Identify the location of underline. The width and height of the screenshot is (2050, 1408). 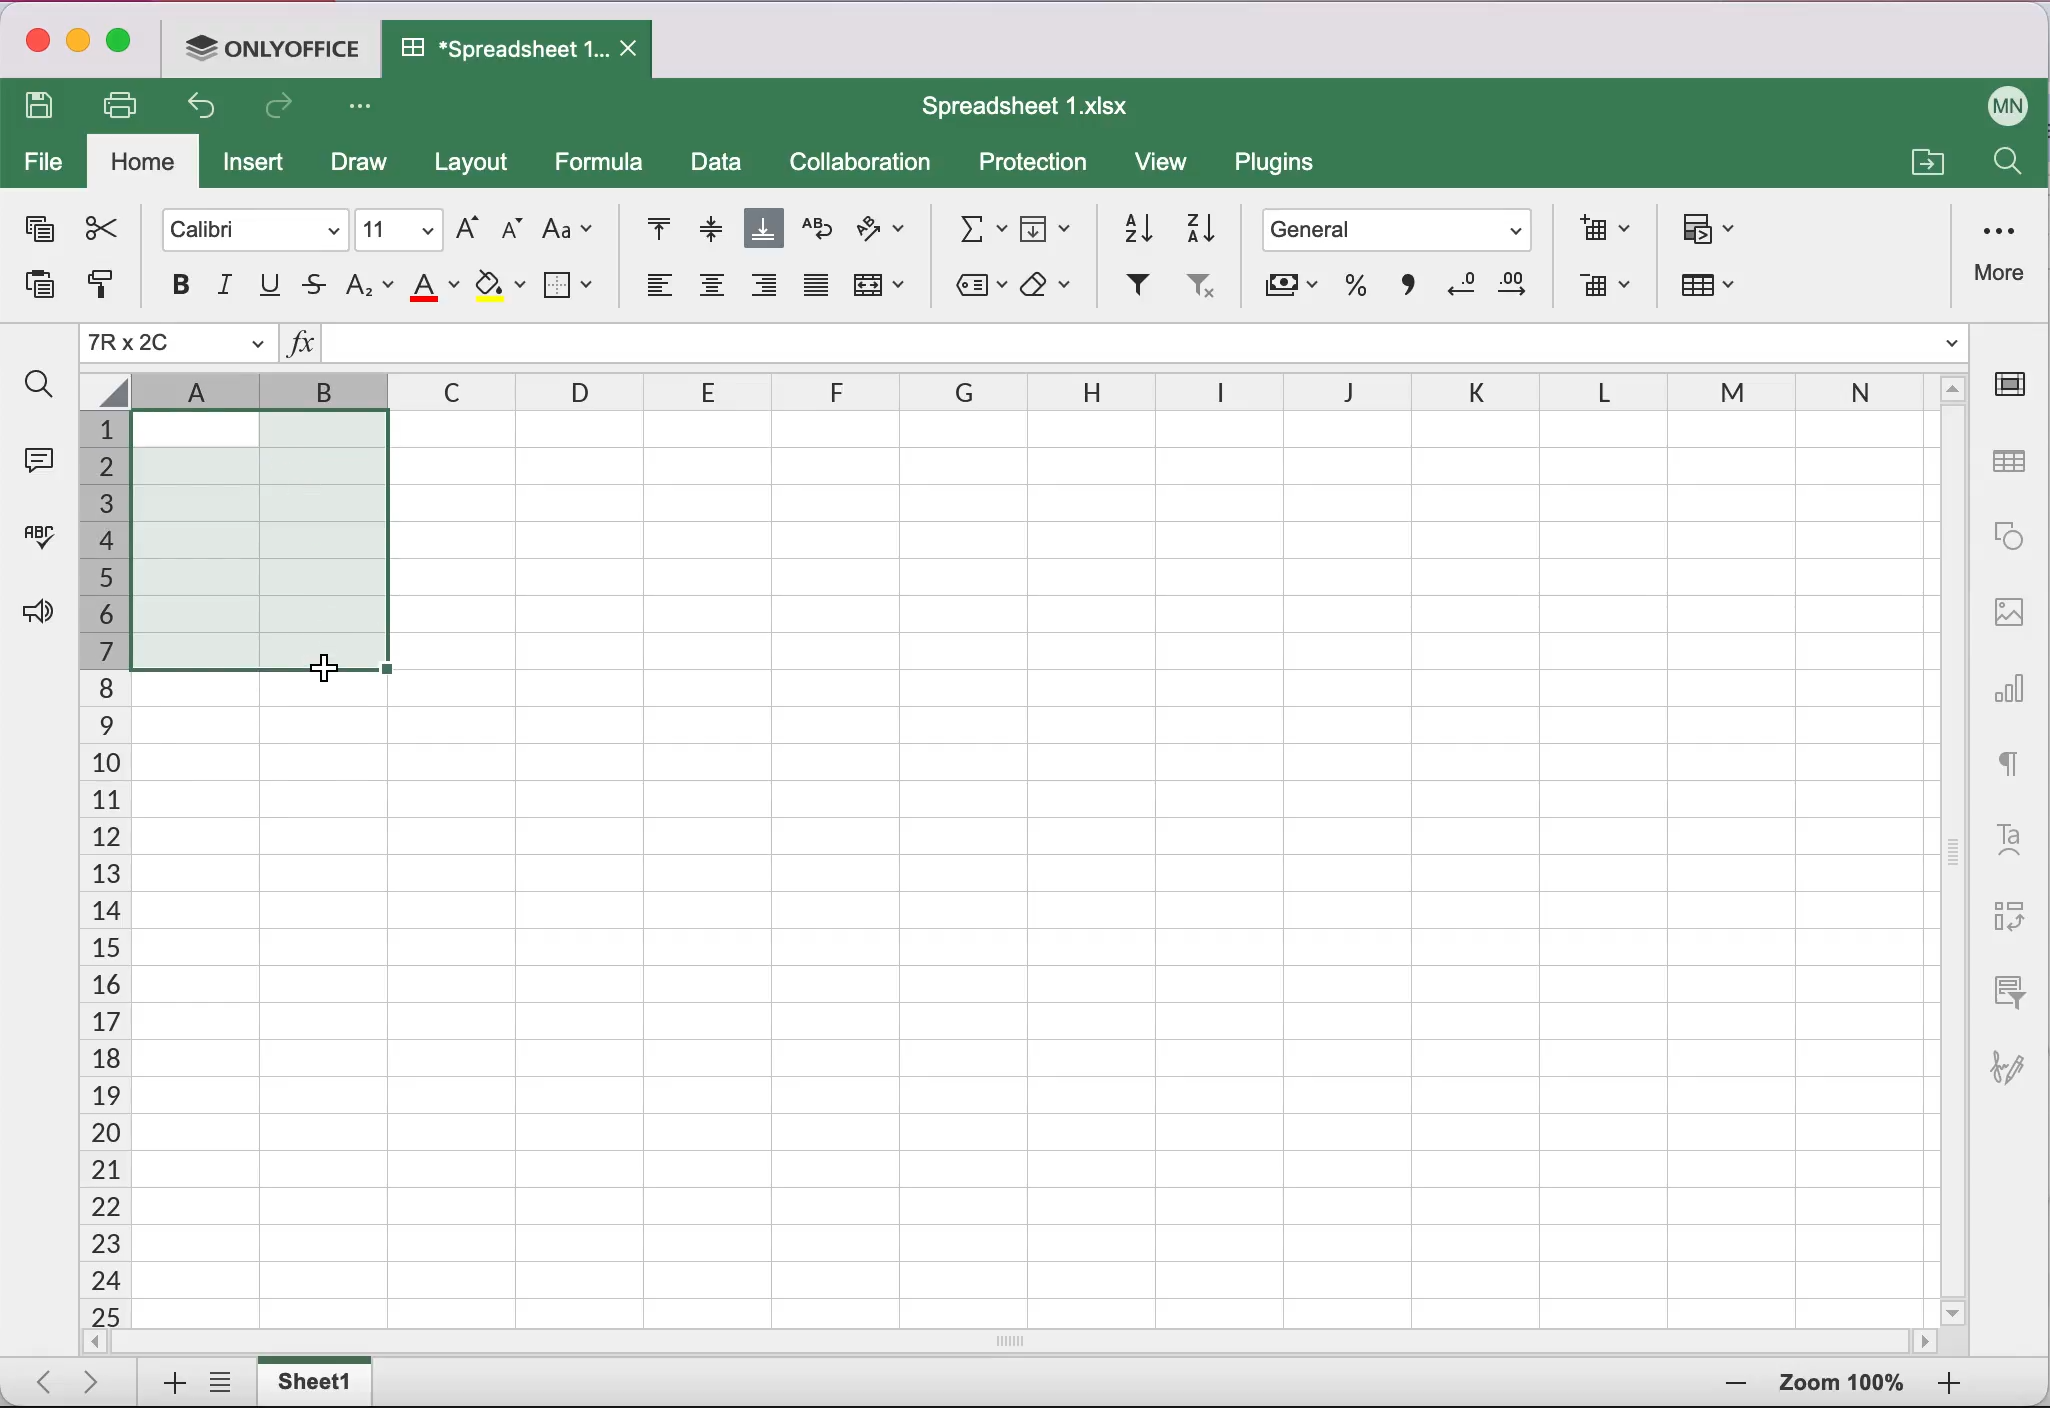
(272, 286).